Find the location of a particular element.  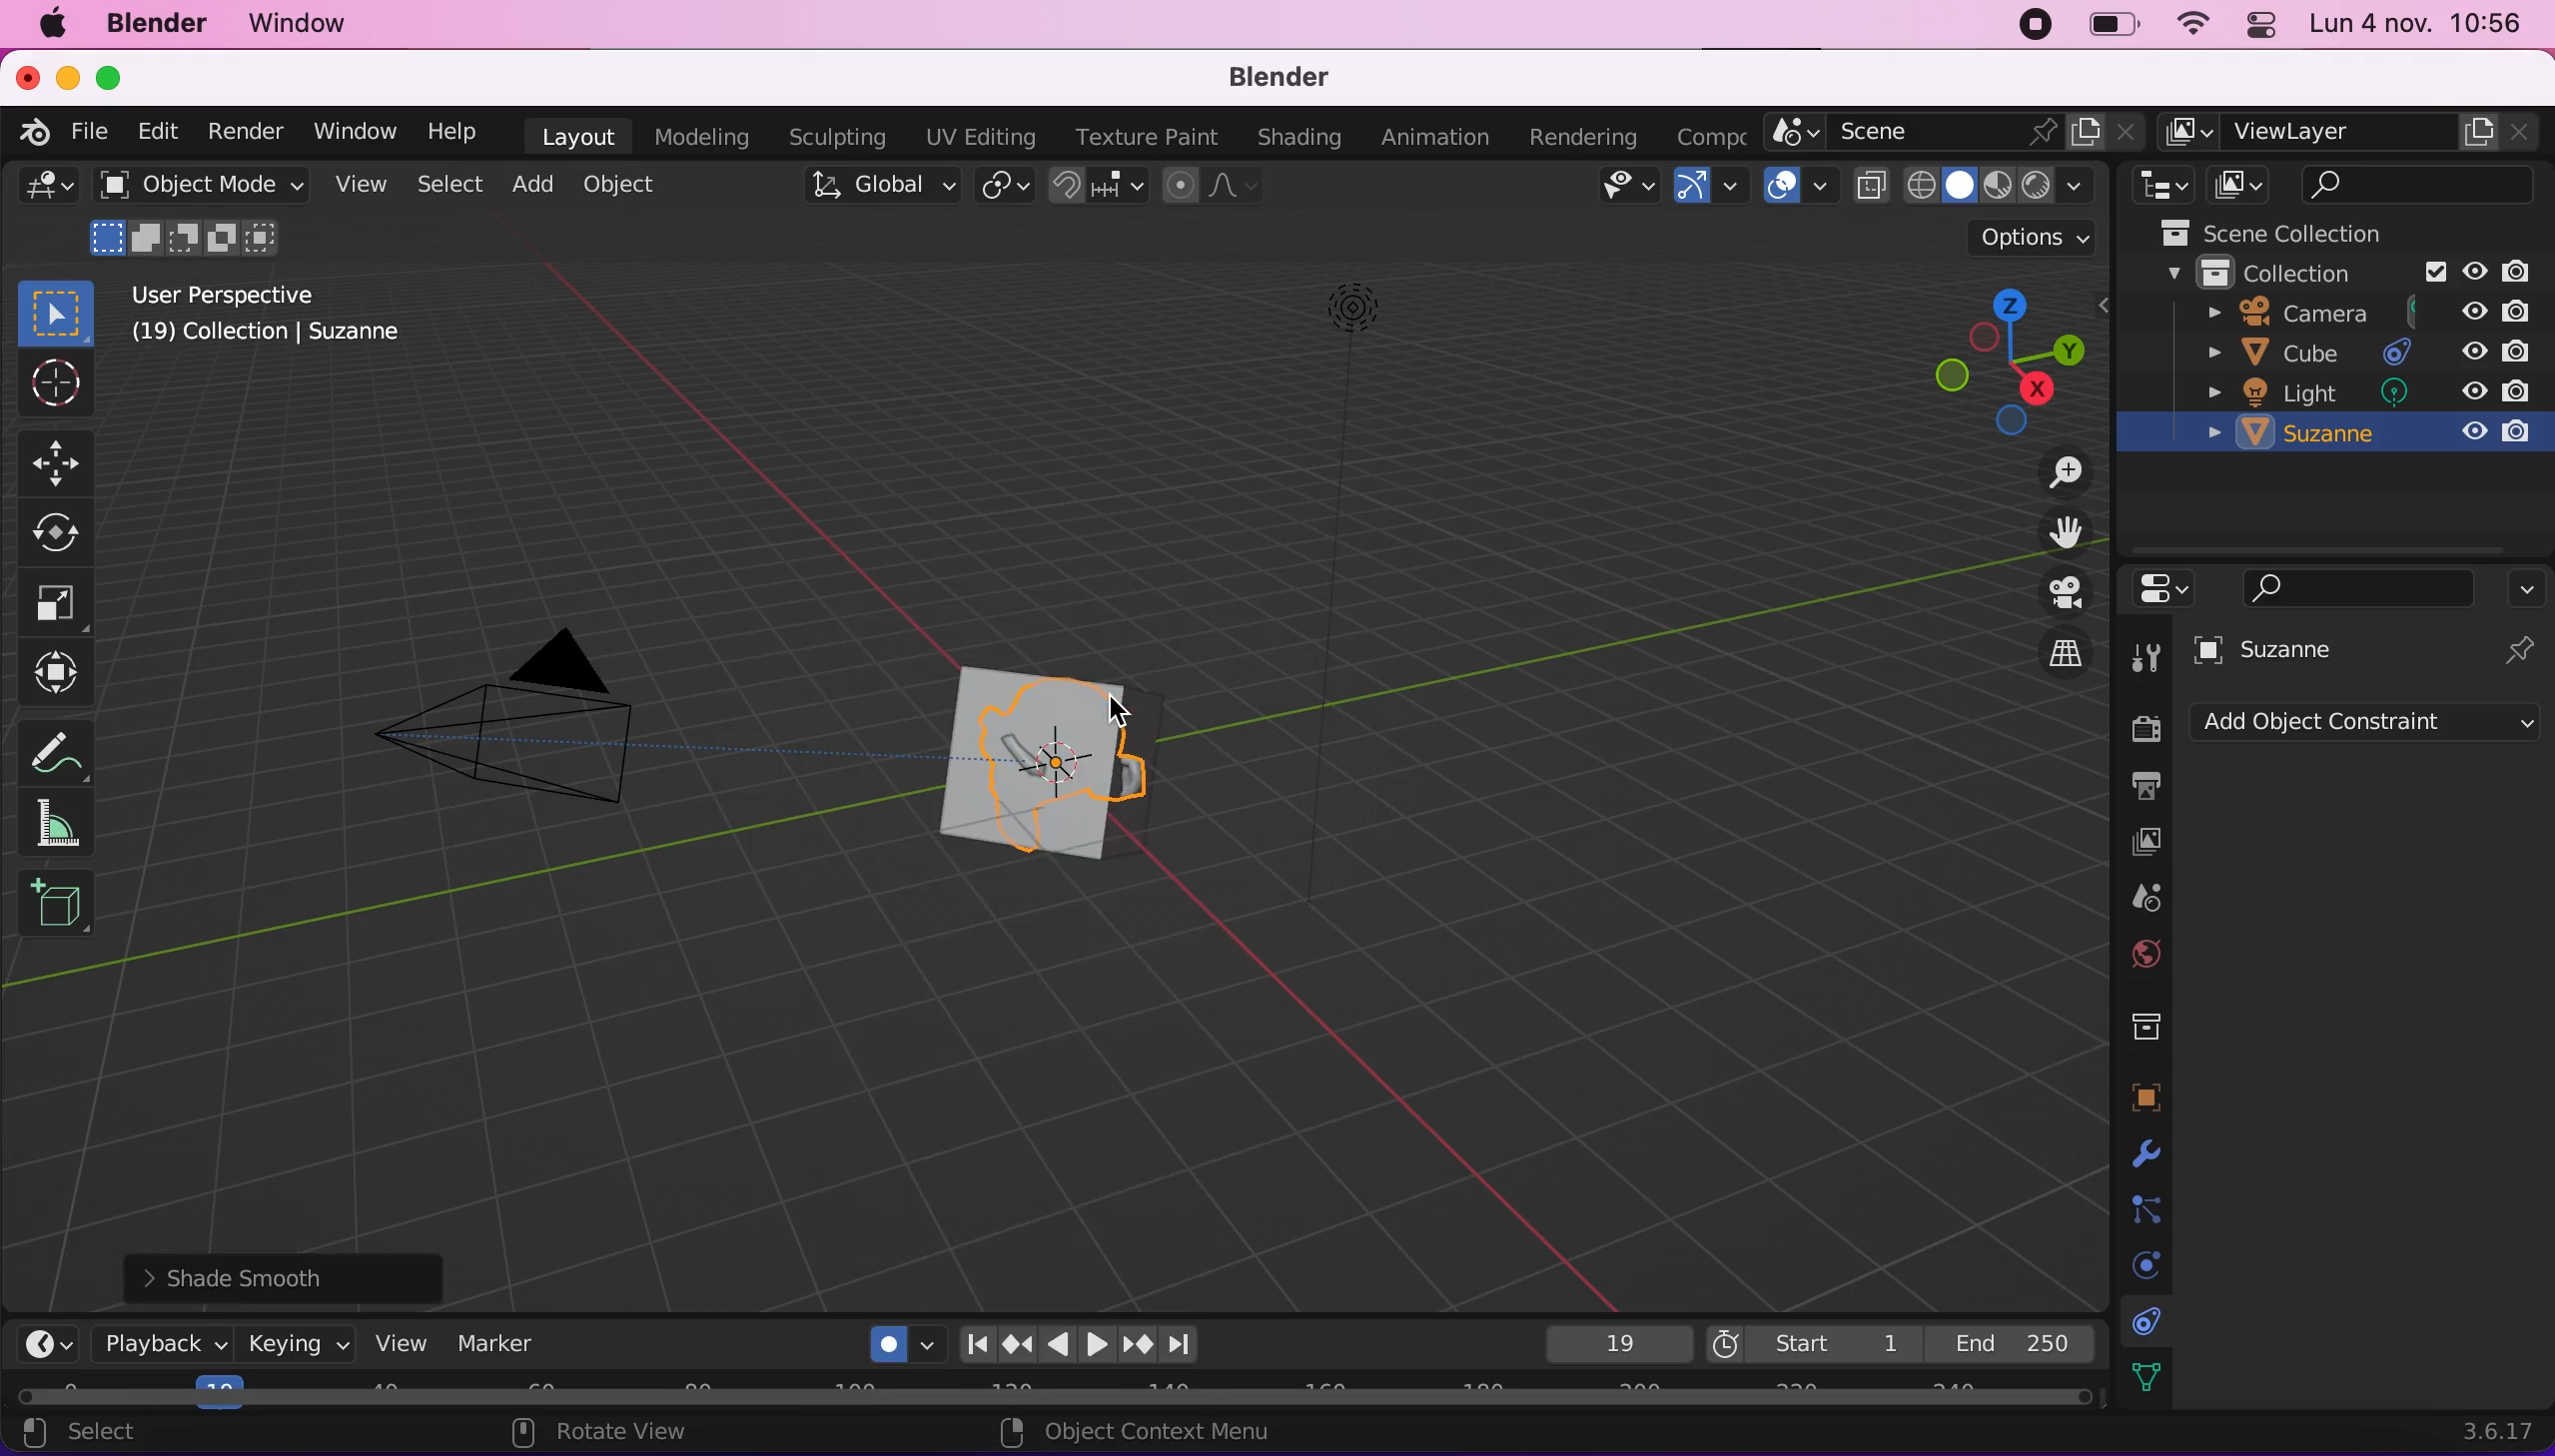

battery is located at coordinates (2108, 25).